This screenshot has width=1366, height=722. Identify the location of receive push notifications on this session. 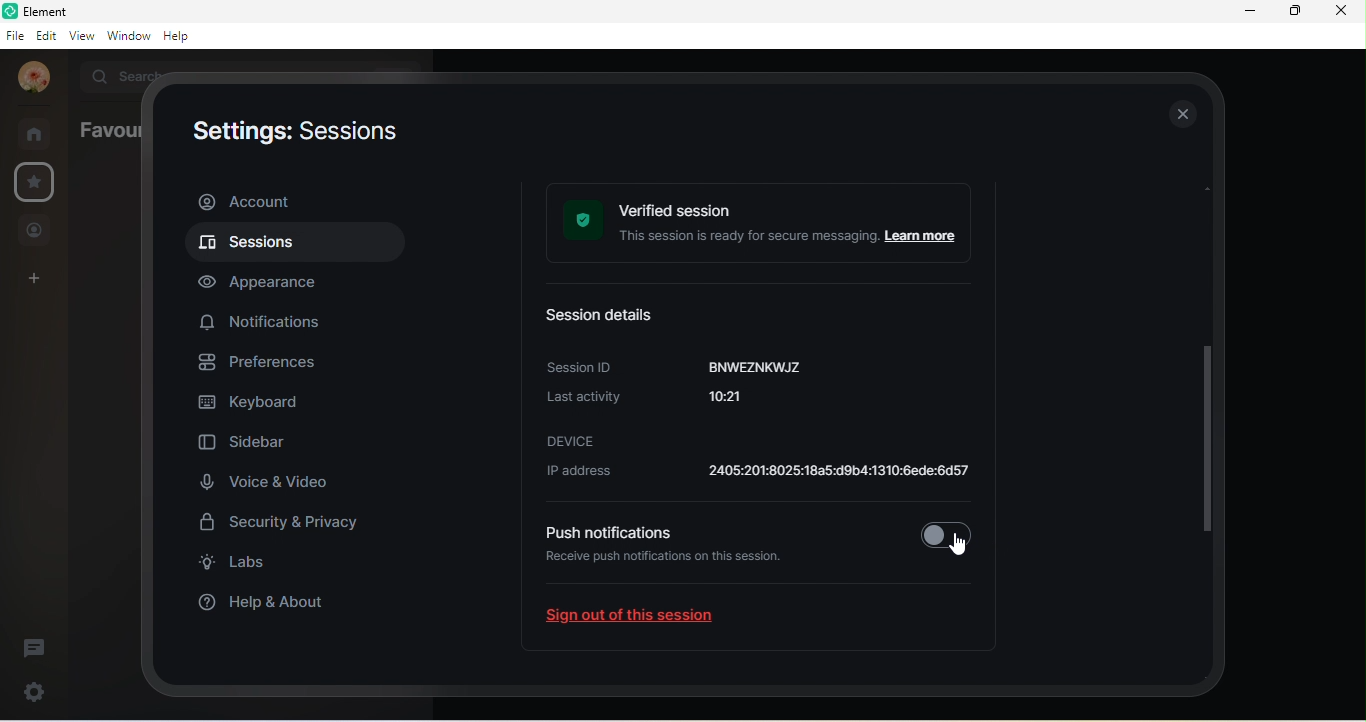
(671, 570).